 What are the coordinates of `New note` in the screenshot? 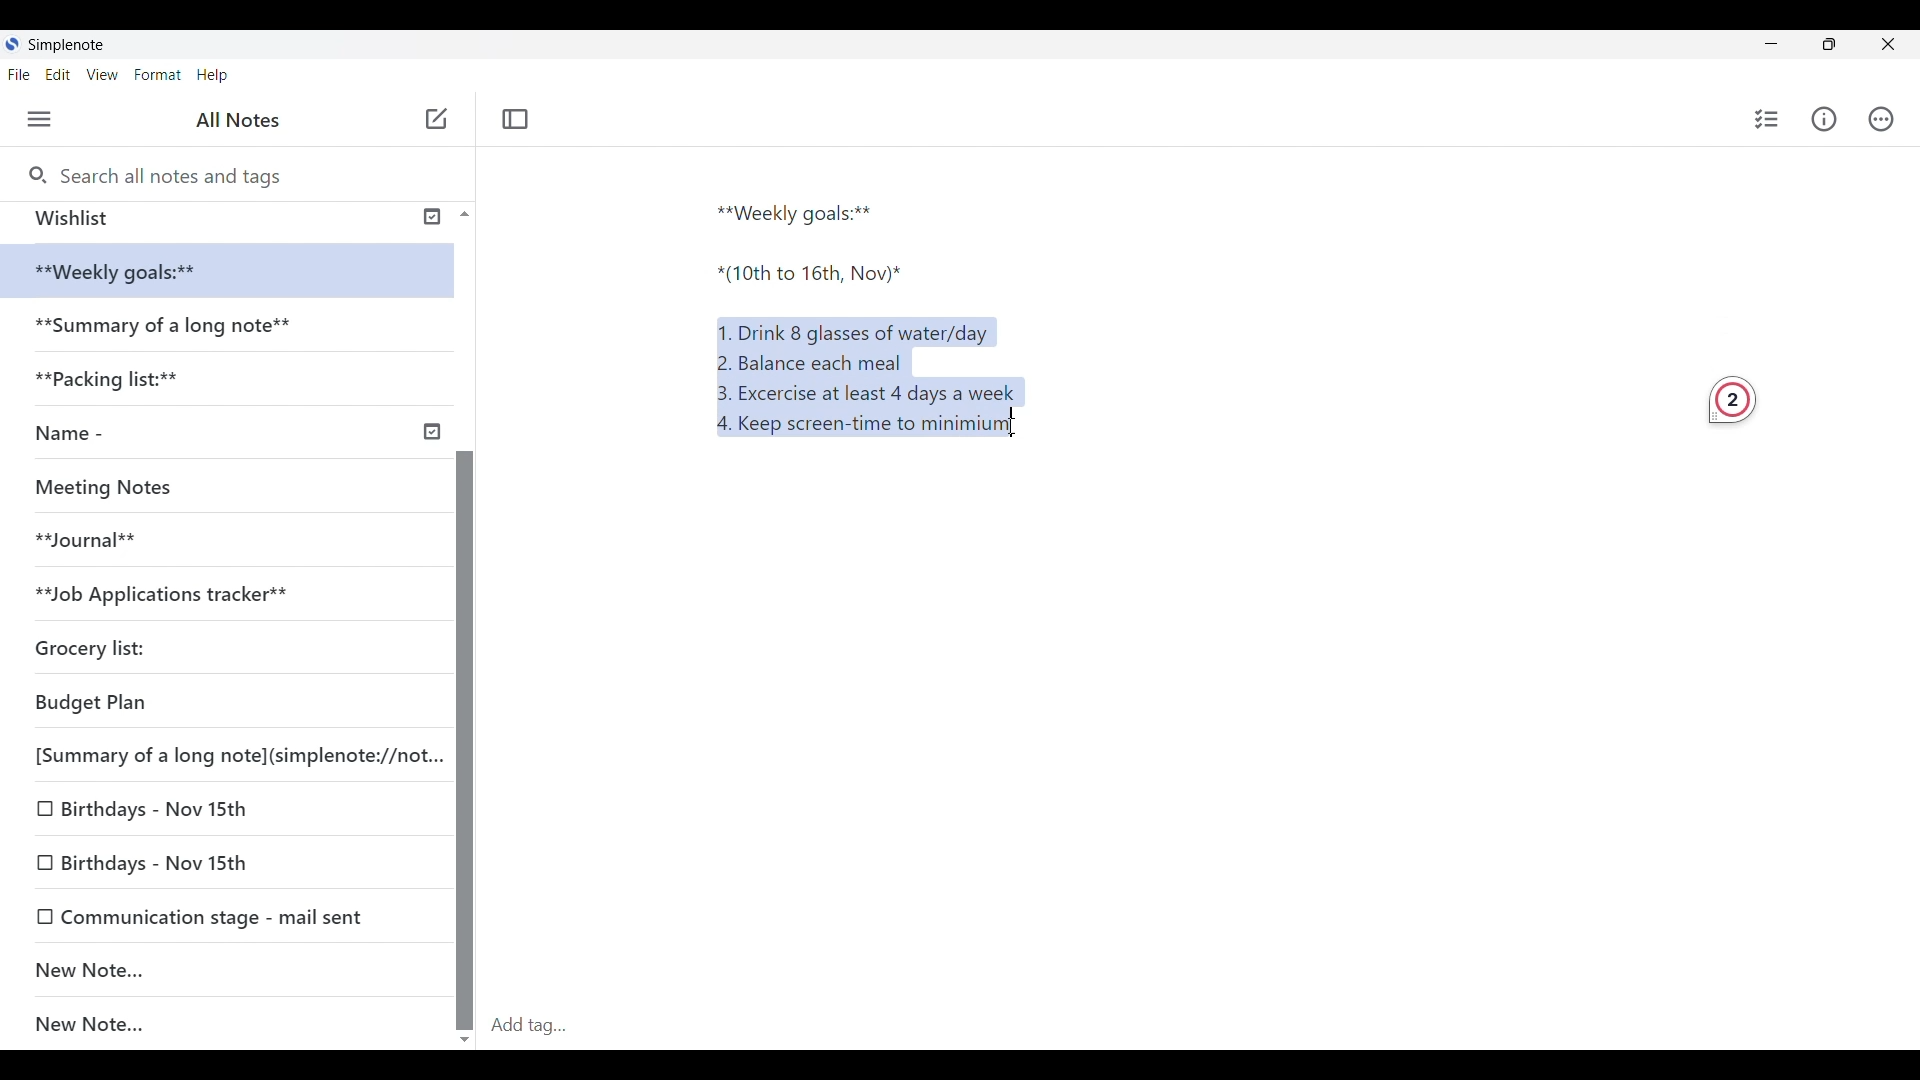 It's located at (436, 118).